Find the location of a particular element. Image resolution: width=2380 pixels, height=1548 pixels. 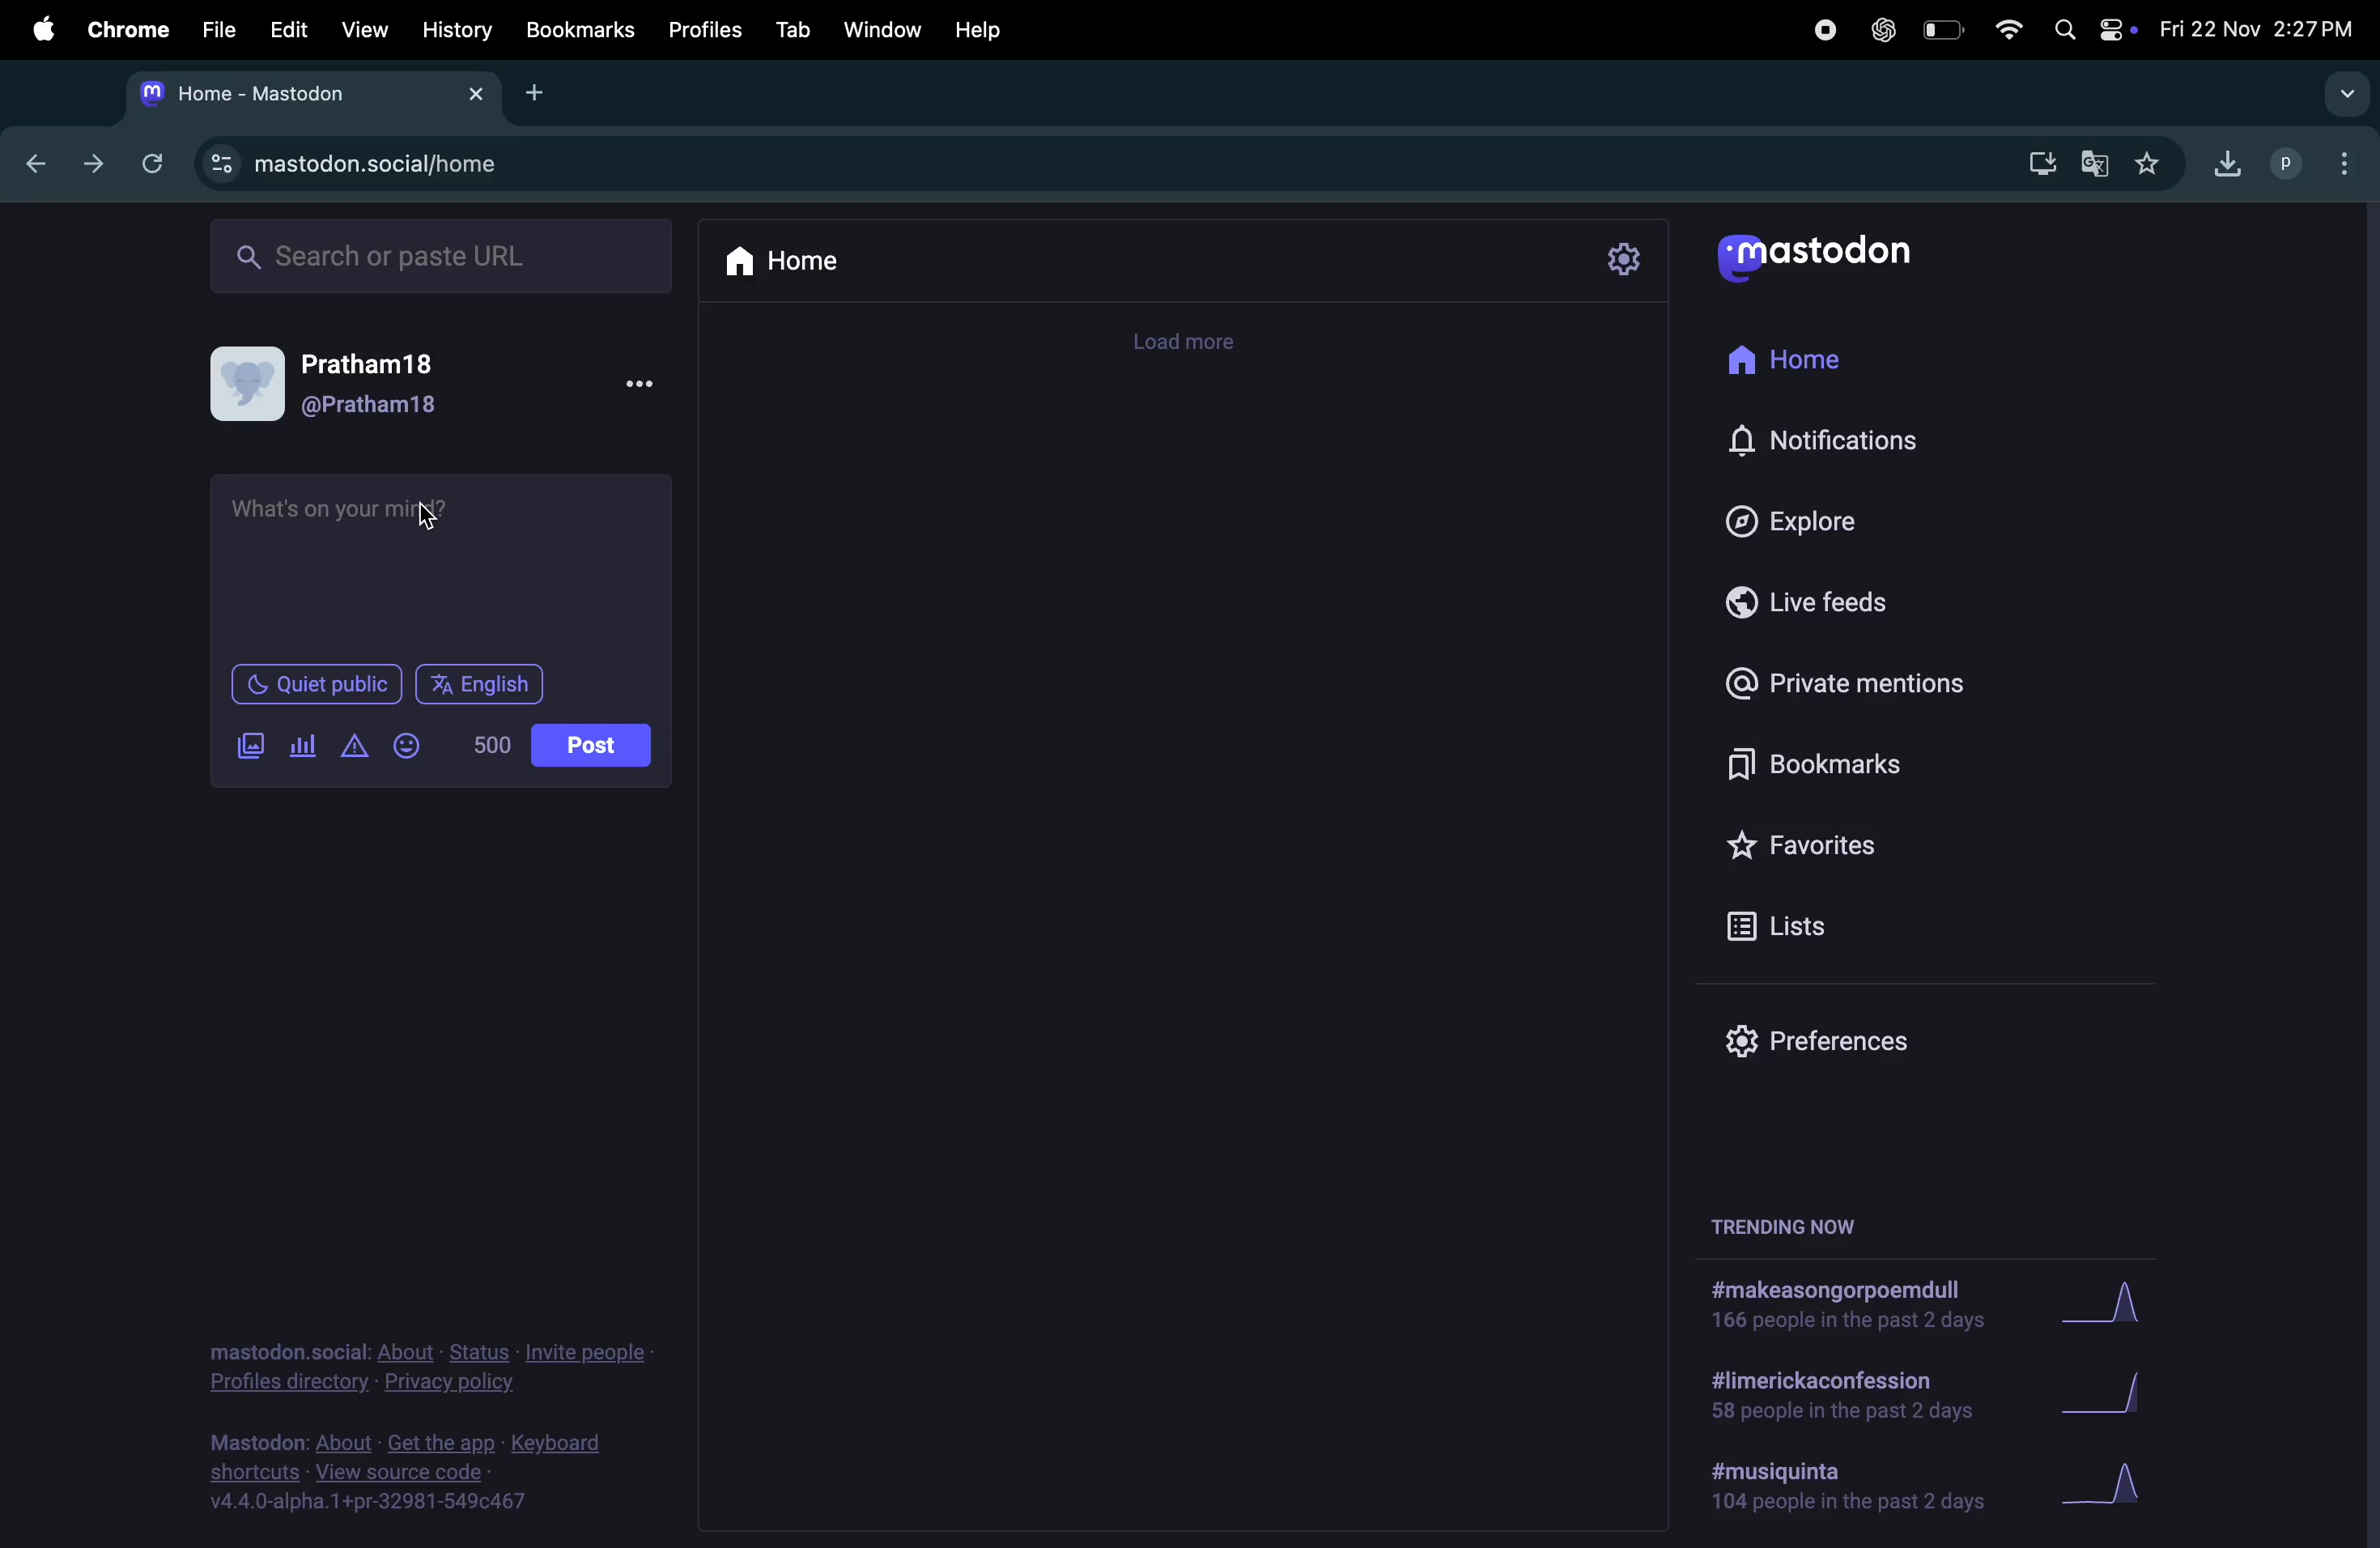

apple menu is located at coordinates (35, 27).